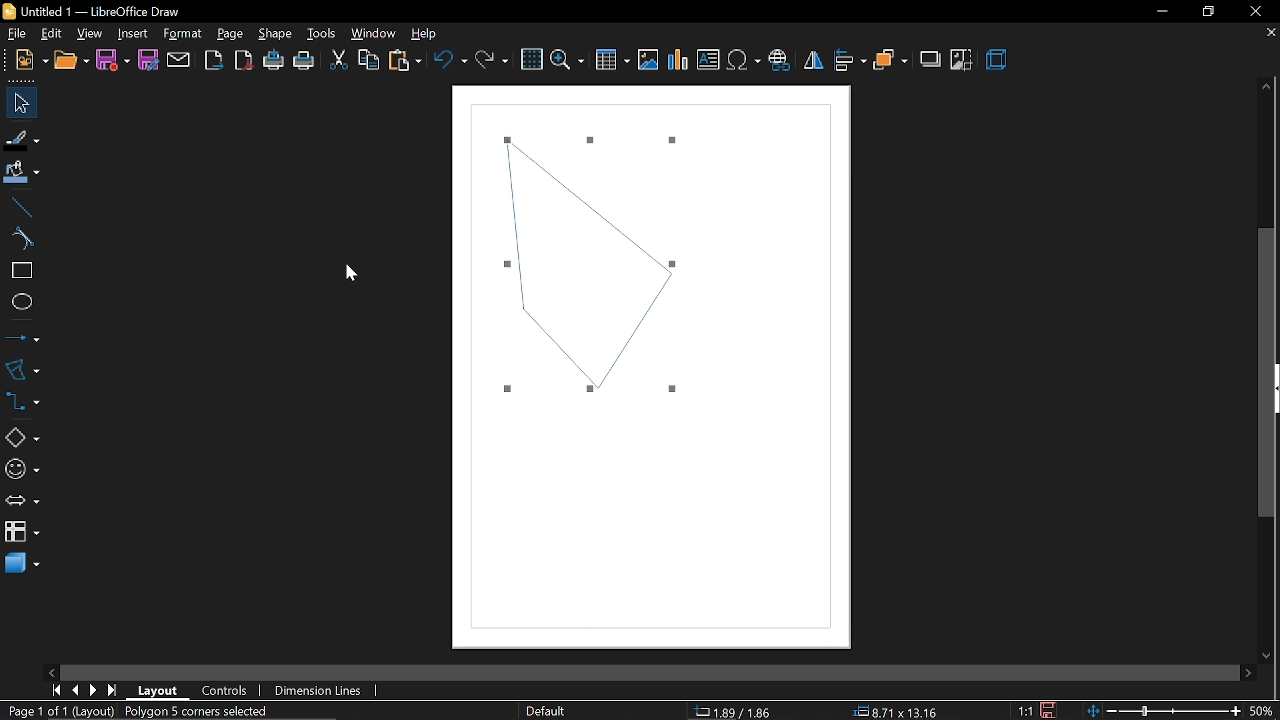 The width and height of the screenshot is (1280, 720). What do you see at coordinates (178, 60) in the screenshot?
I see `attach` at bounding box center [178, 60].